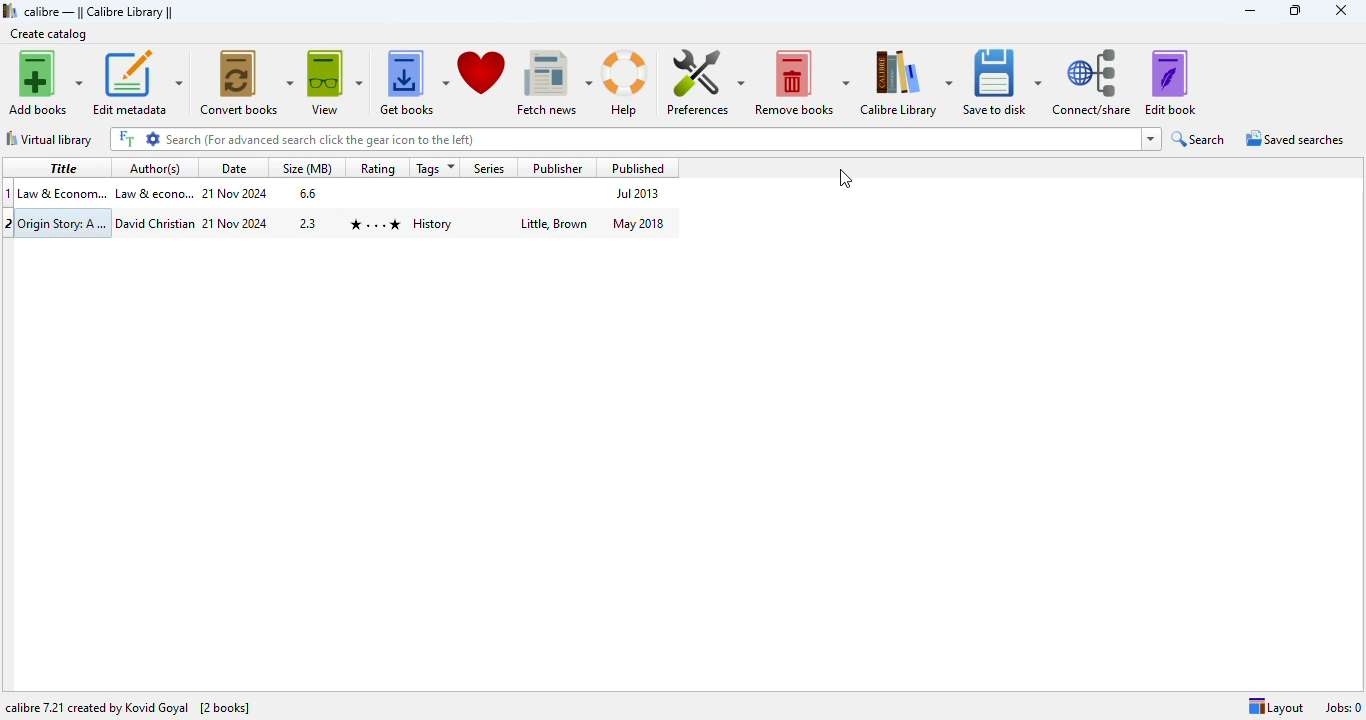  What do you see at coordinates (1003, 80) in the screenshot?
I see `save to disk` at bounding box center [1003, 80].